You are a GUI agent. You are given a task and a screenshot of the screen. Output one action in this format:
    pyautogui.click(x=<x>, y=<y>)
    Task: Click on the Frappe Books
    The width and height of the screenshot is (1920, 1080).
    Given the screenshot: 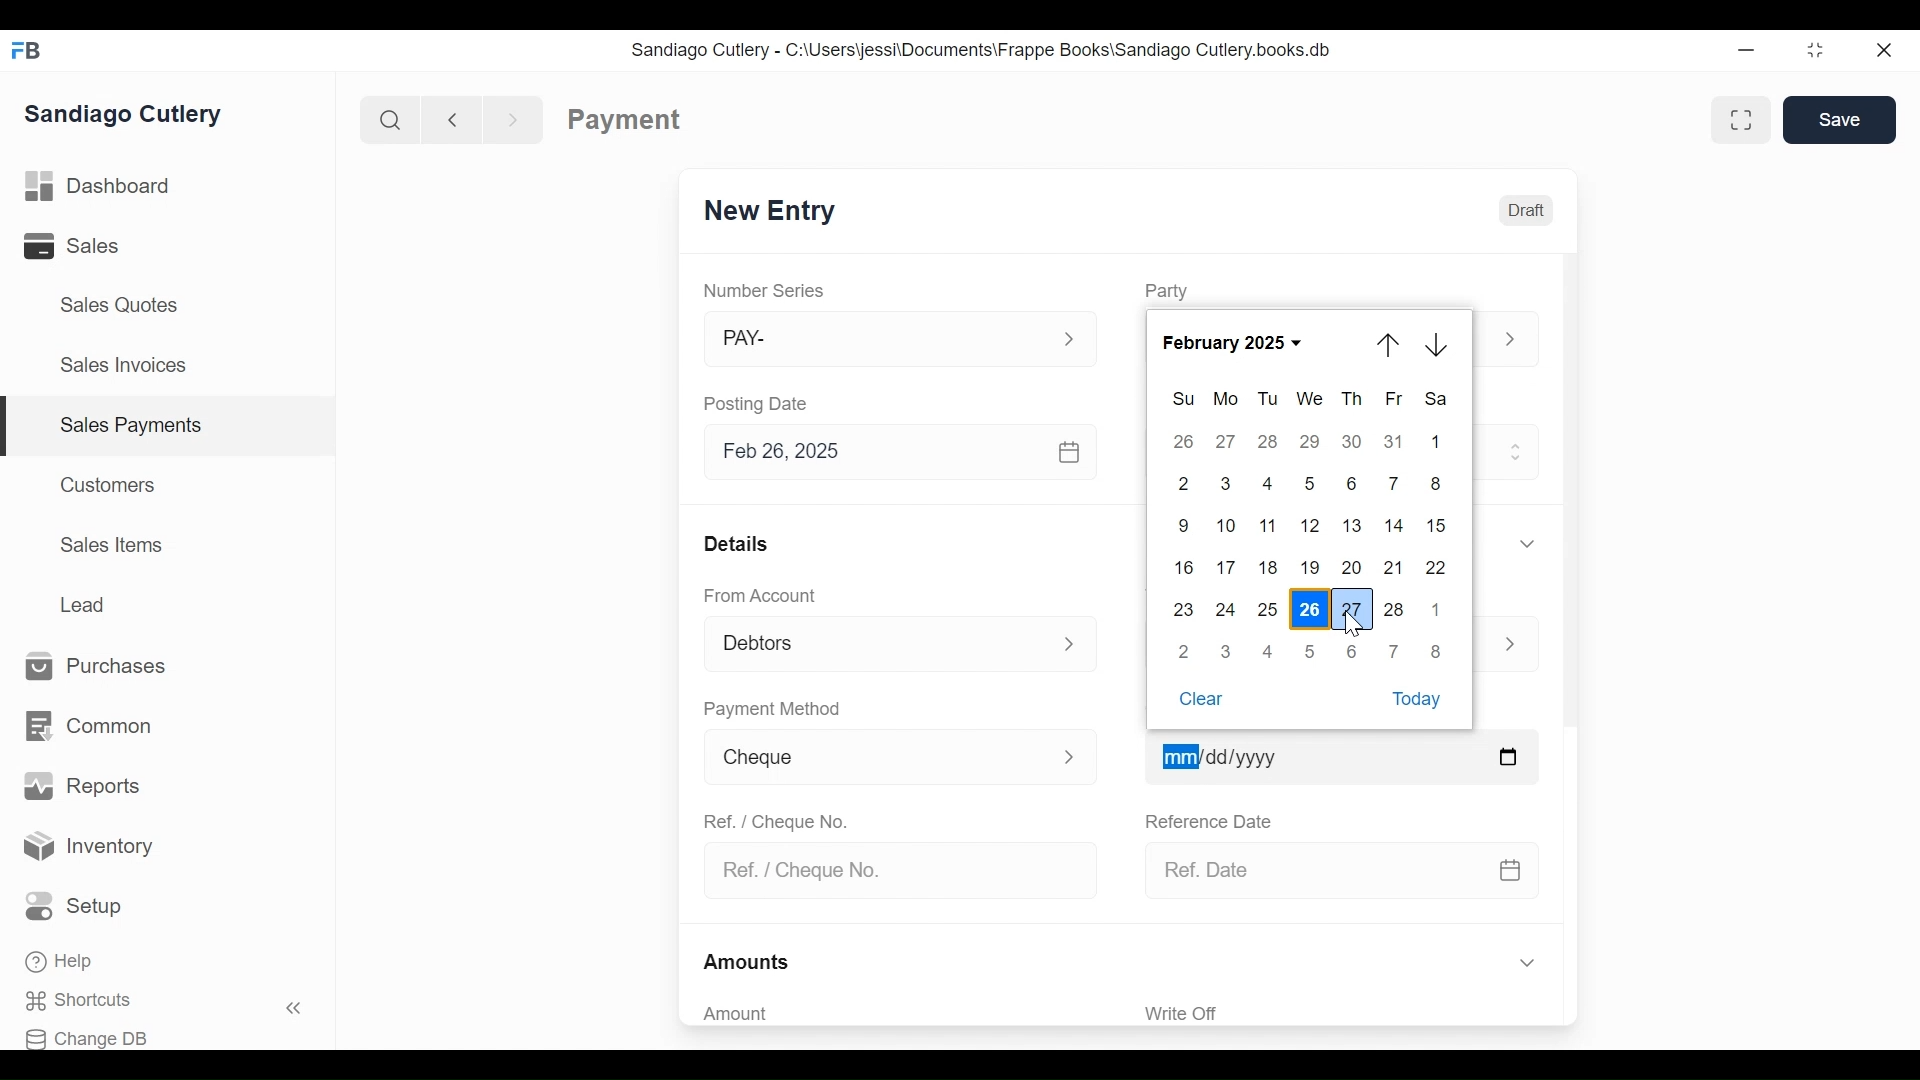 What is the action you would take?
    pyautogui.click(x=28, y=50)
    